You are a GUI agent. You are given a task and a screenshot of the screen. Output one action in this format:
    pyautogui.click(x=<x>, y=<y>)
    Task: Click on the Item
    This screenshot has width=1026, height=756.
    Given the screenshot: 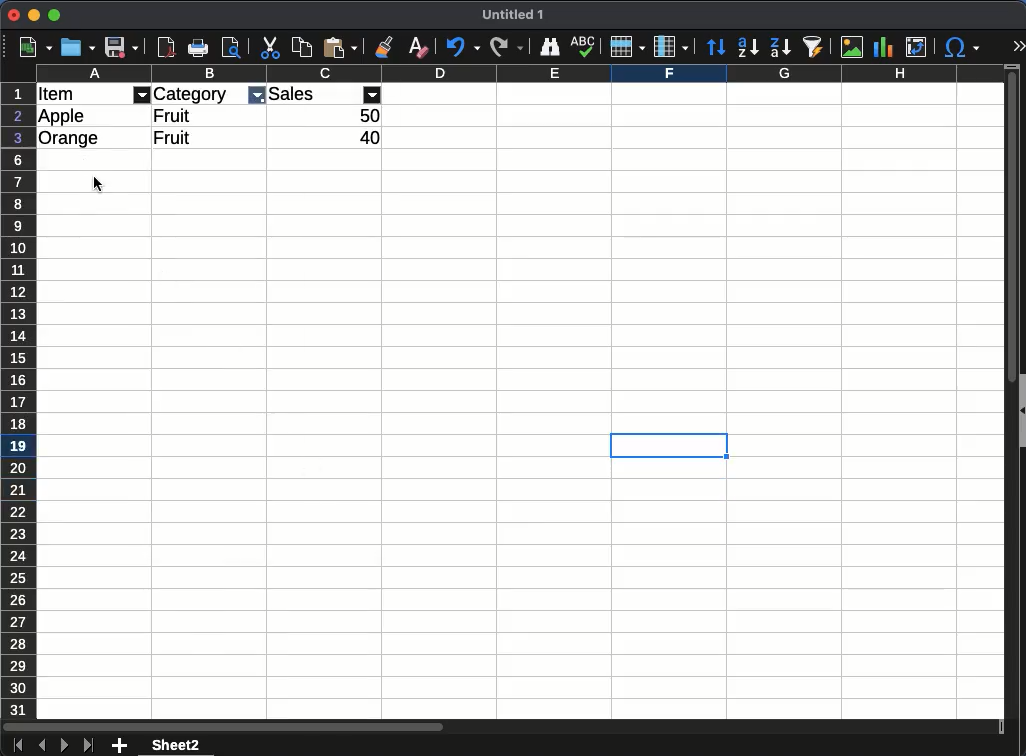 What is the action you would take?
    pyautogui.click(x=56, y=94)
    